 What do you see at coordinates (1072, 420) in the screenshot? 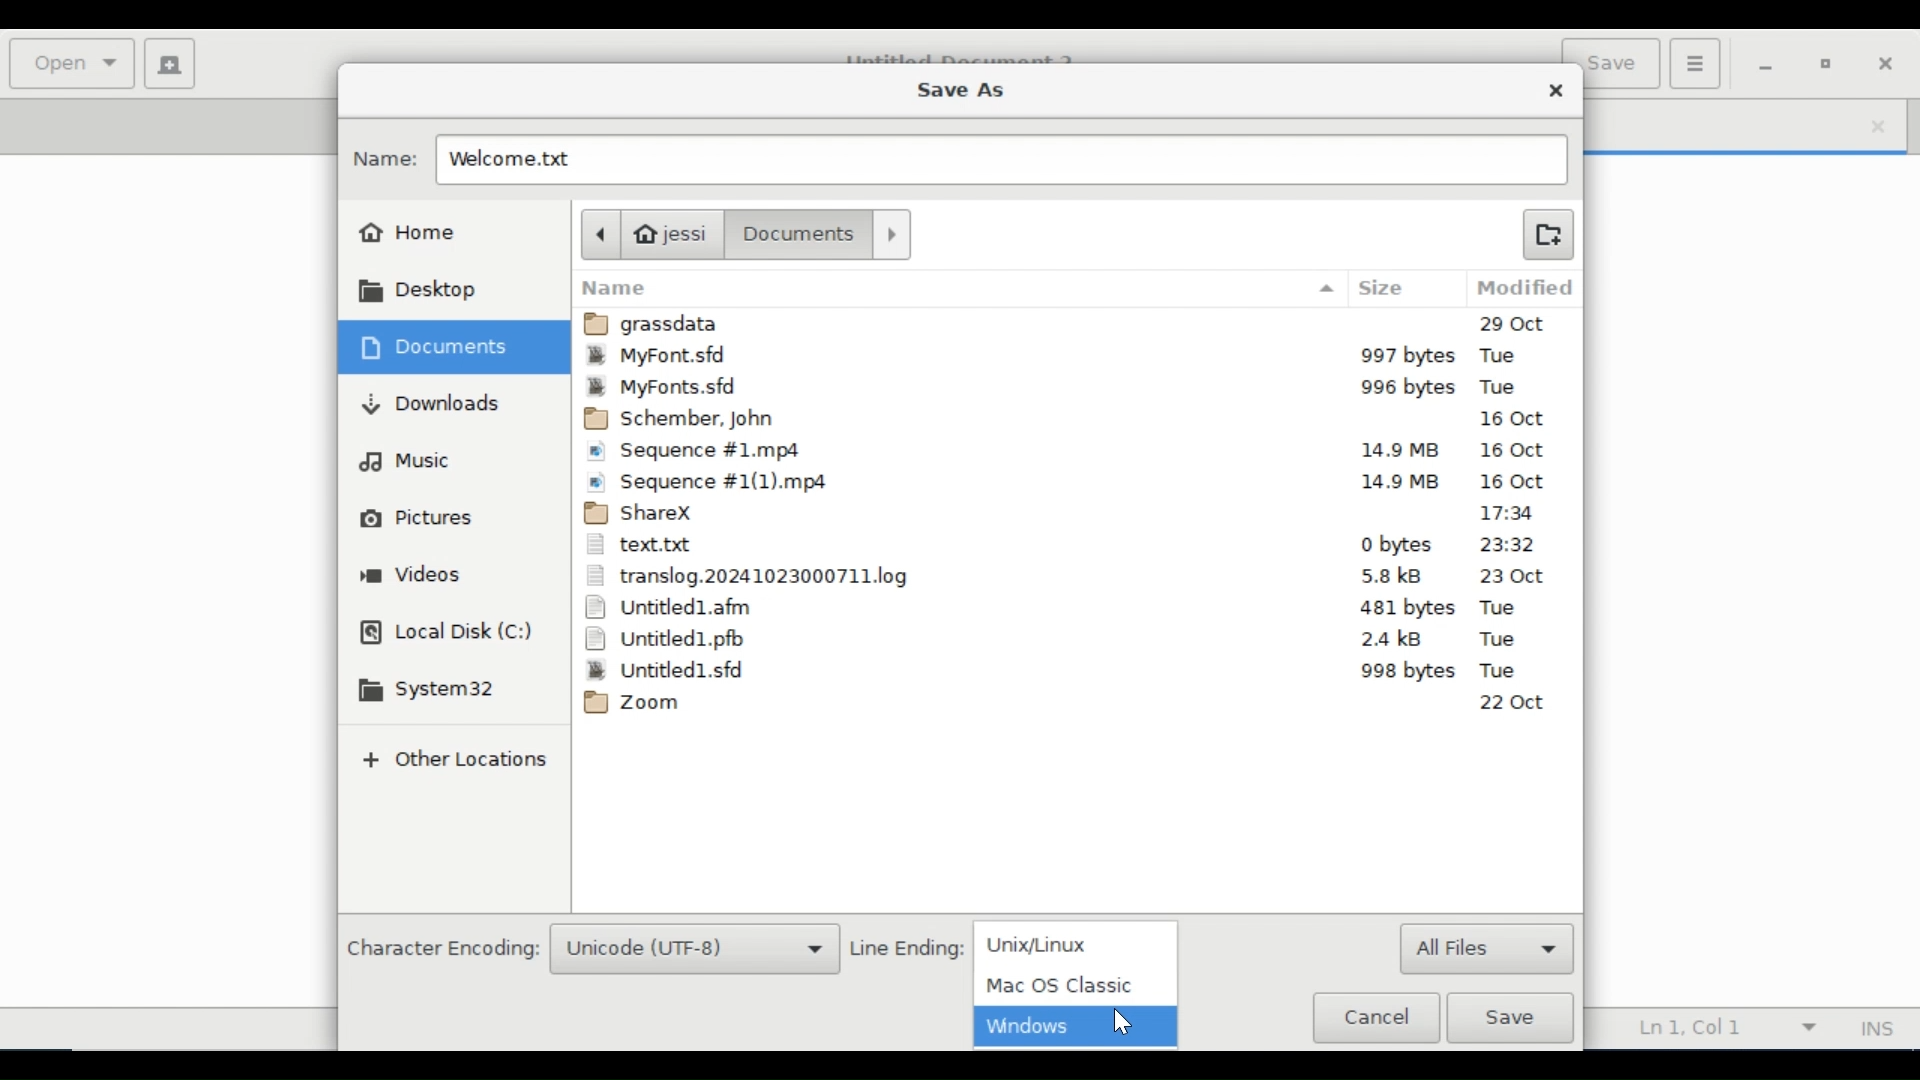
I see `Schember, John 16 Oct` at bounding box center [1072, 420].